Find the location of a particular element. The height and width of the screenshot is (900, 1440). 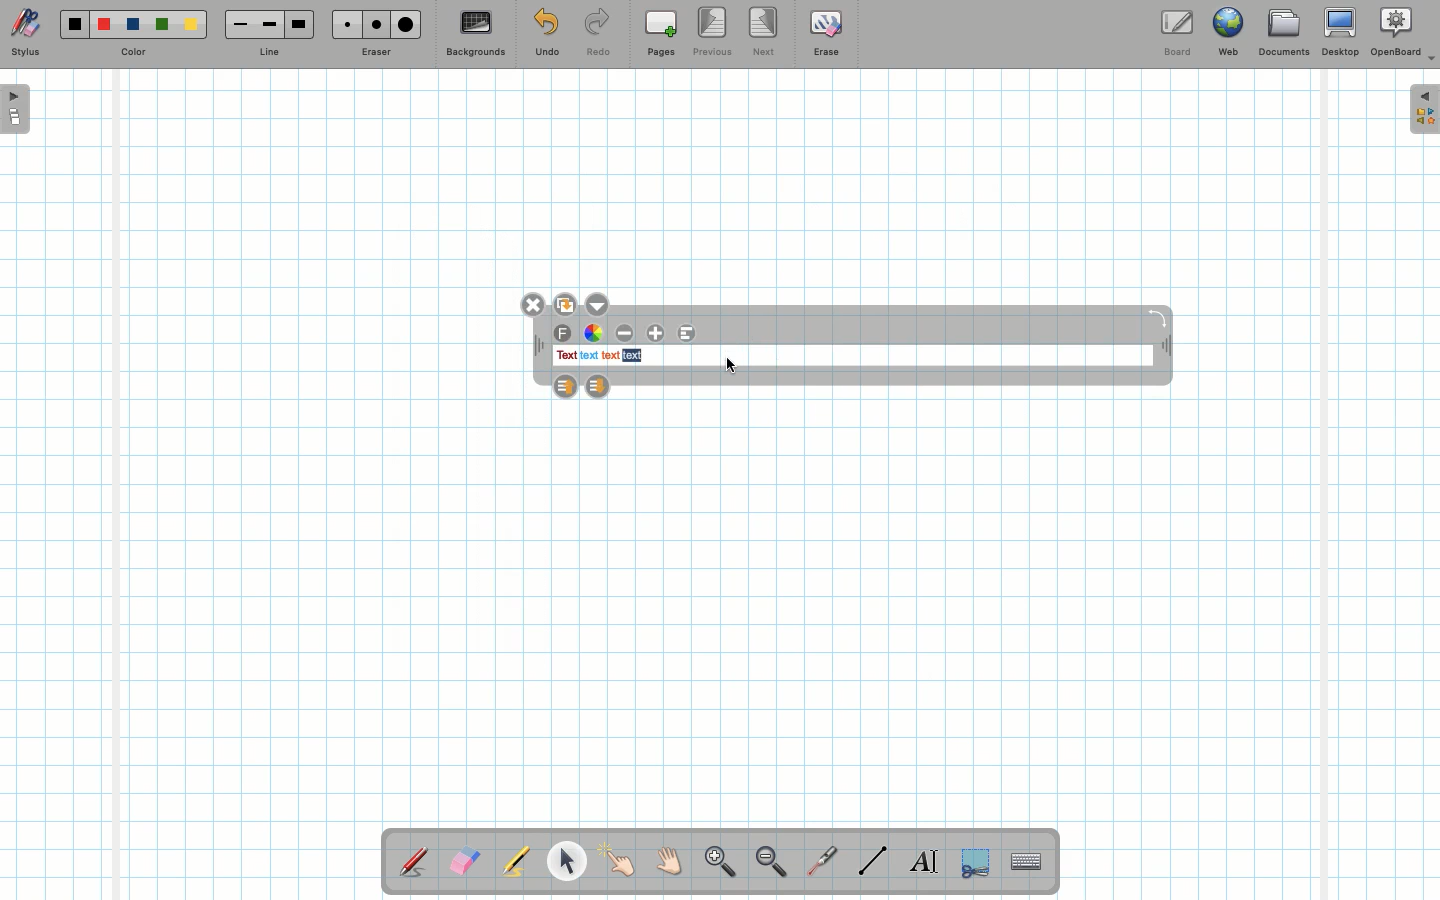

Stylus is located at coordinates (25, 33).